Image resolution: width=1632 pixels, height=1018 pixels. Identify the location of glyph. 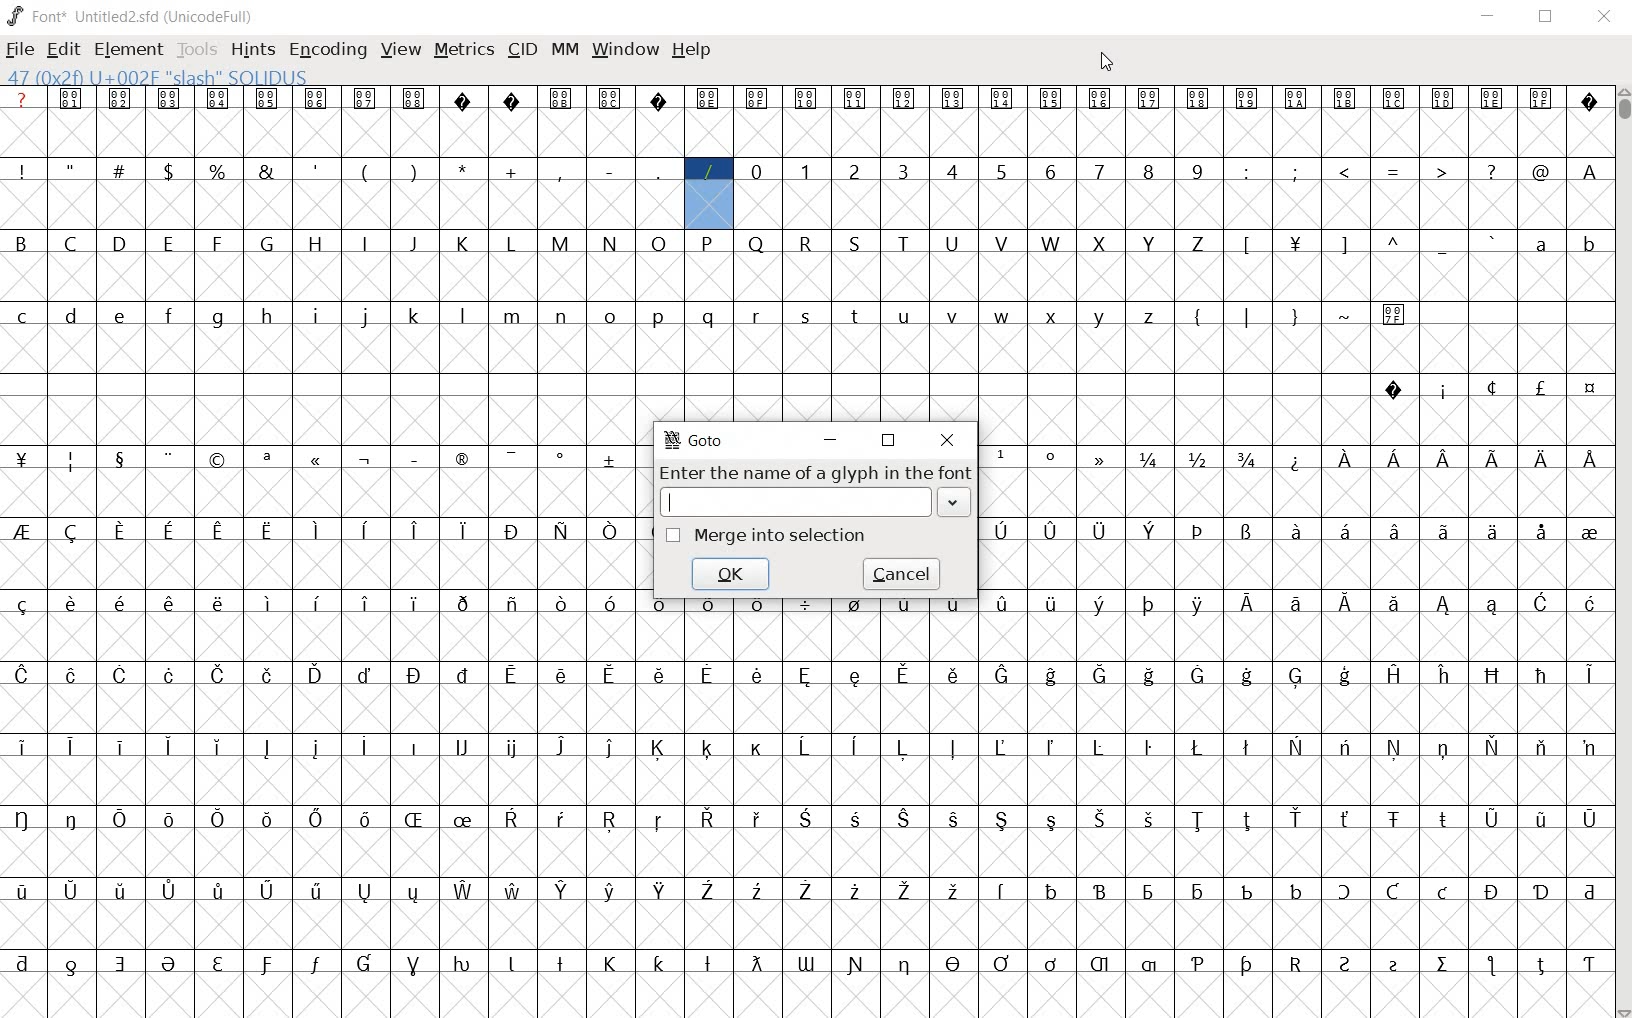
(70, 168).